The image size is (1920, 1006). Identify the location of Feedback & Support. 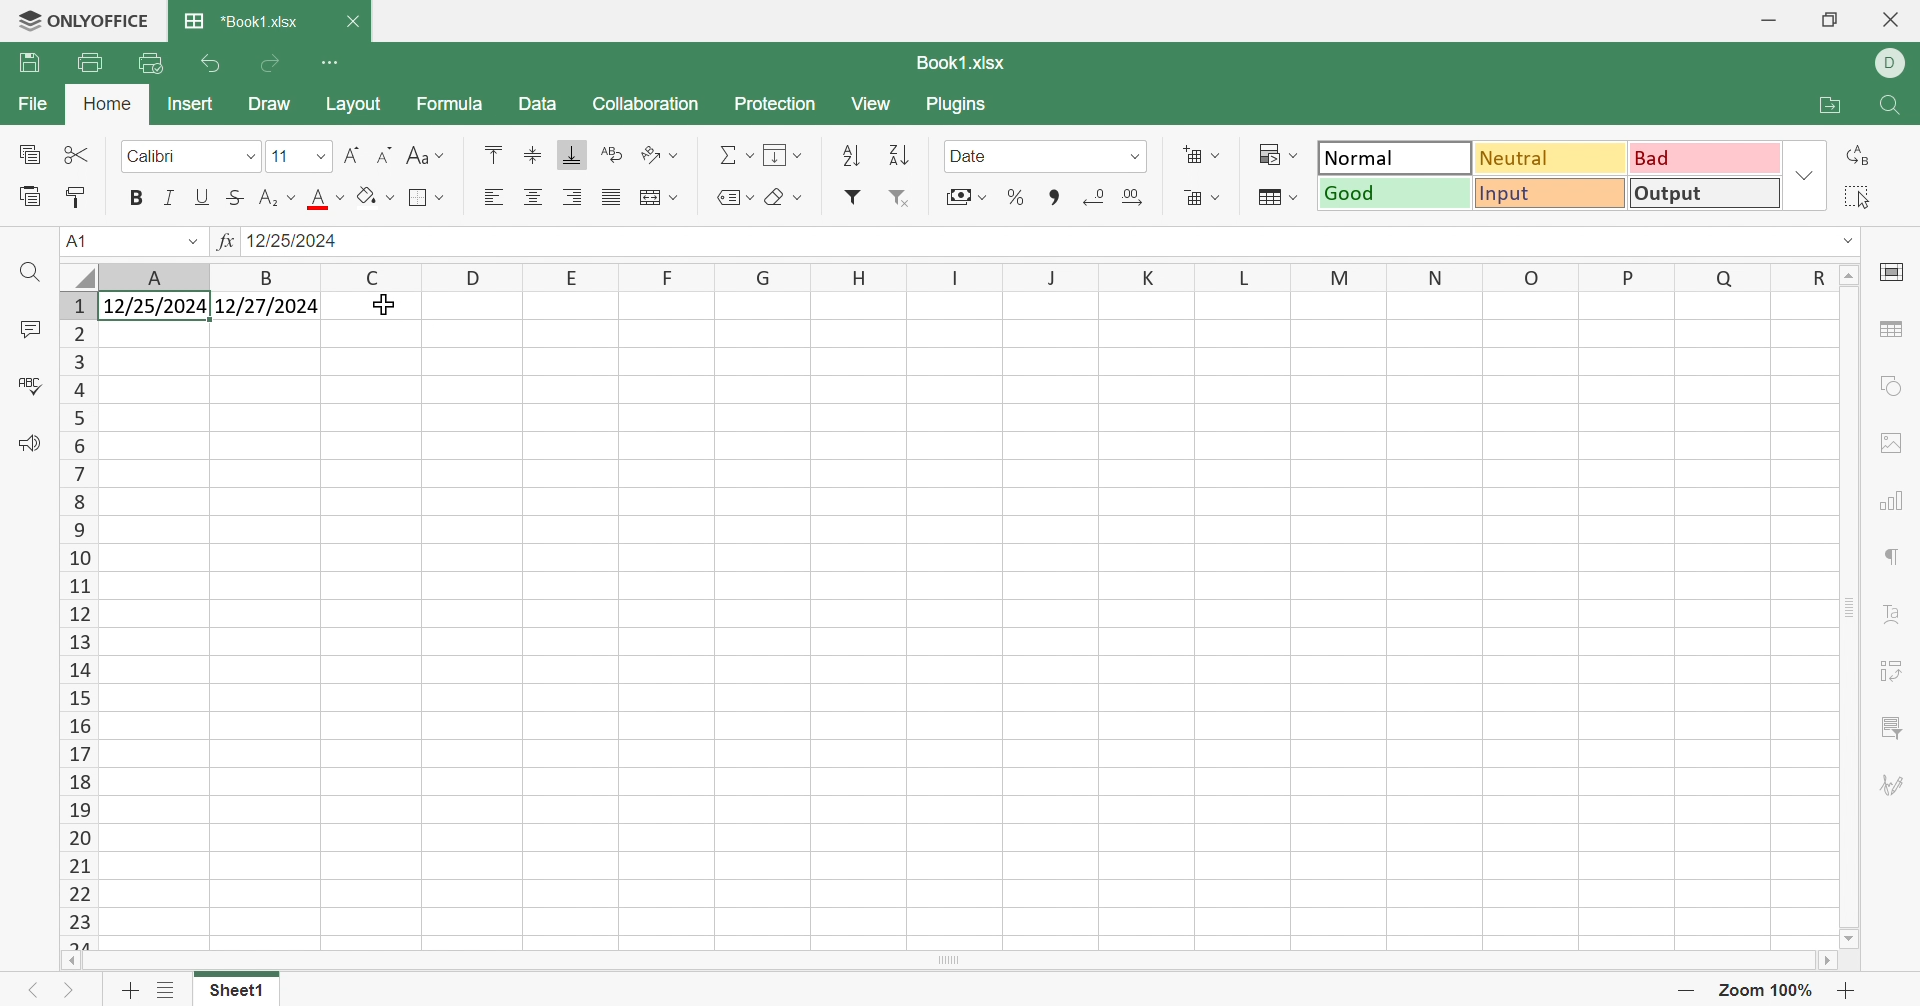
(31, 443).